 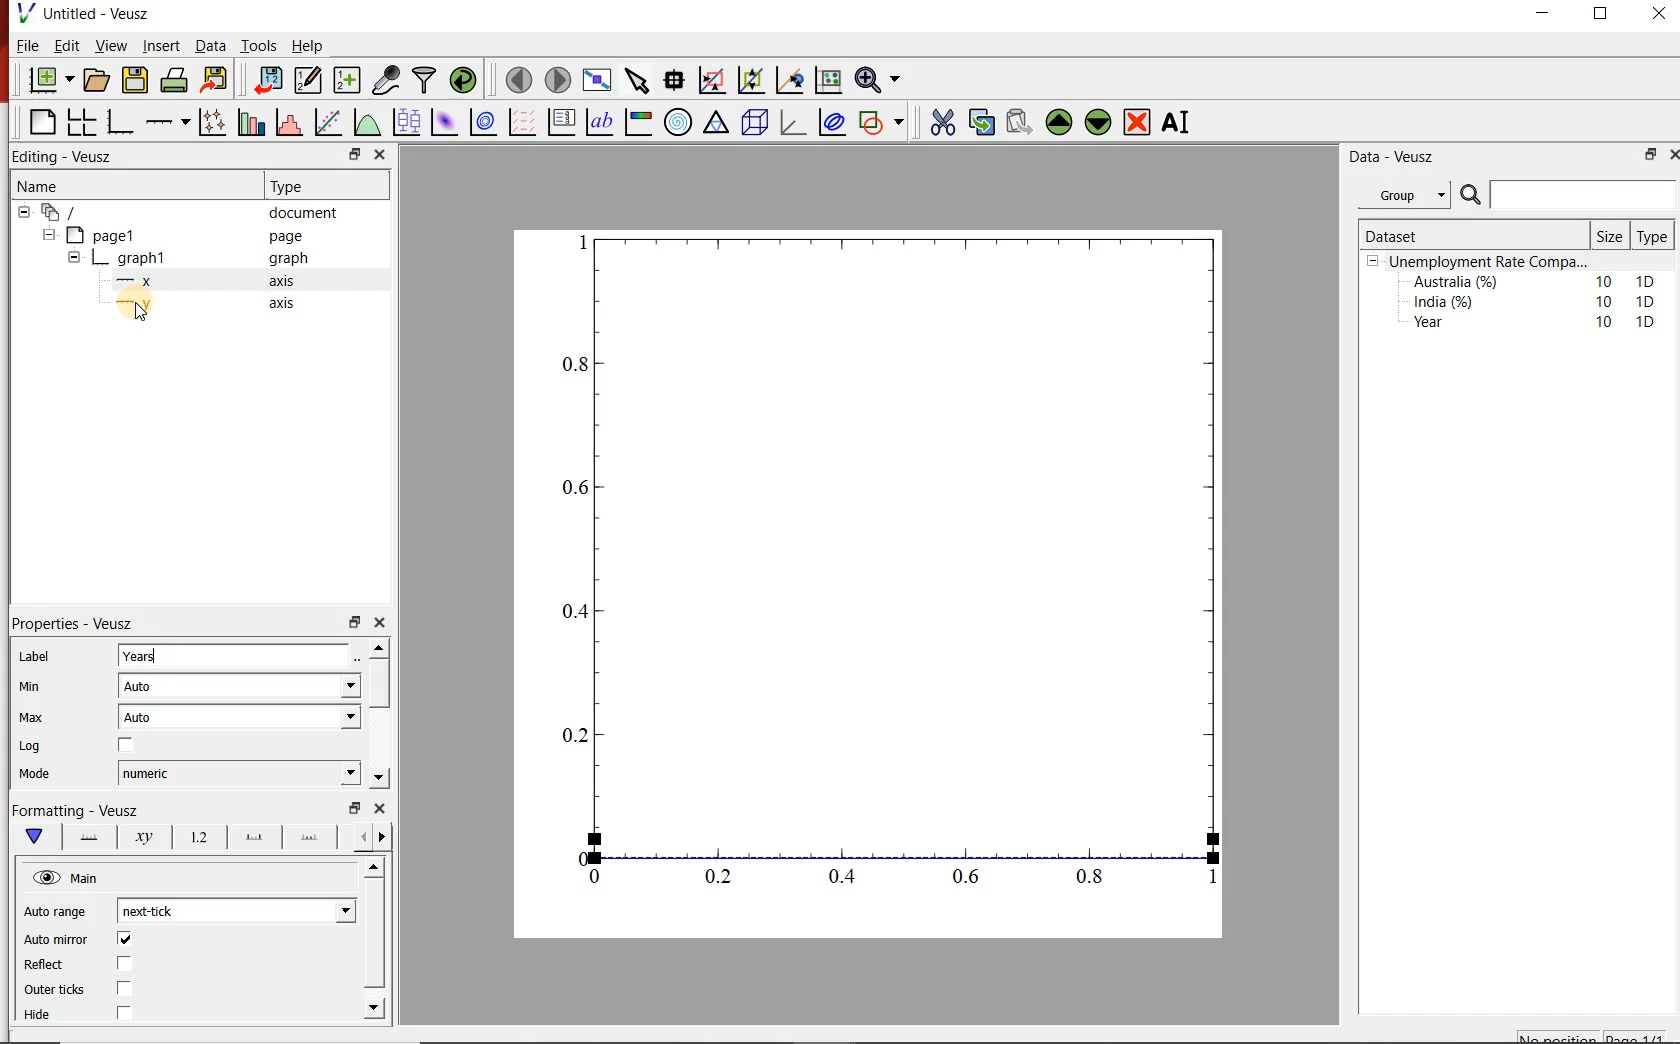 What do you see at coordinates (49, 776) in the screenshot?
I see `Mode` at bounding box center [49, 776].